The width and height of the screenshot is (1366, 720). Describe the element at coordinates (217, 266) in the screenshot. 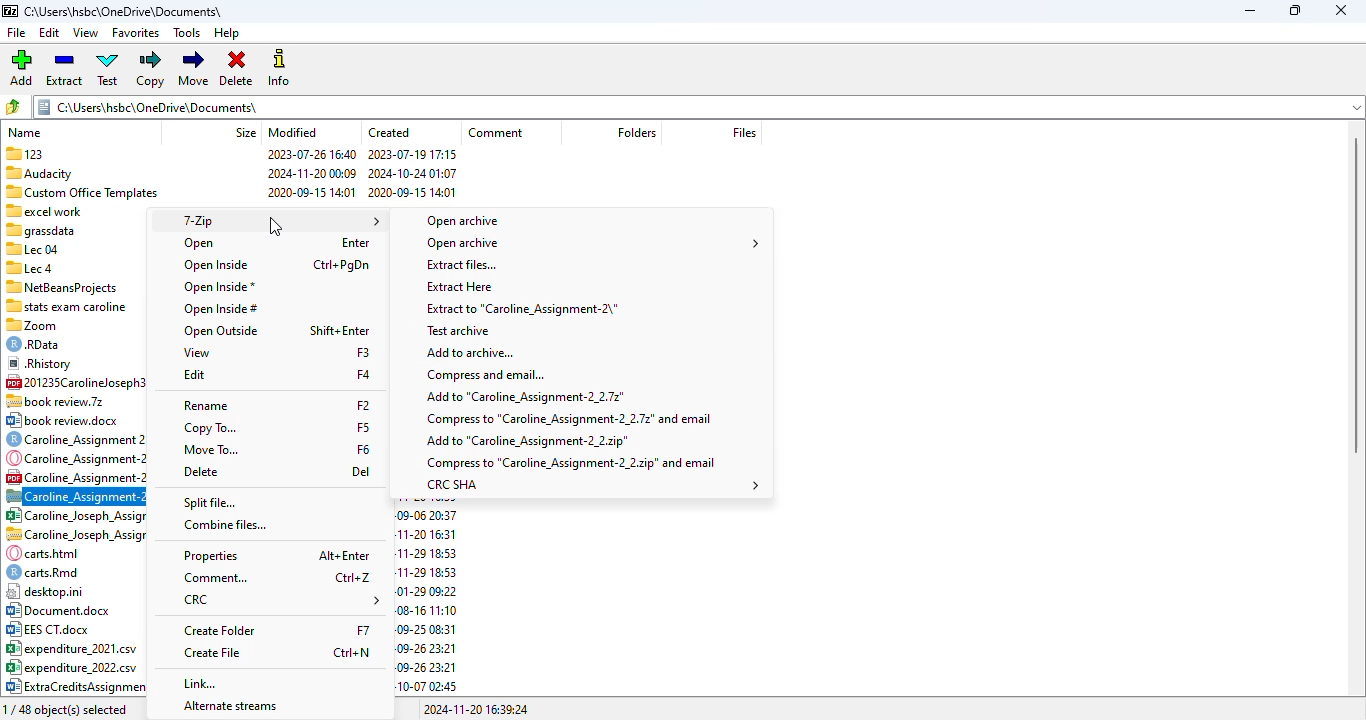

I see `open inside` at that location.